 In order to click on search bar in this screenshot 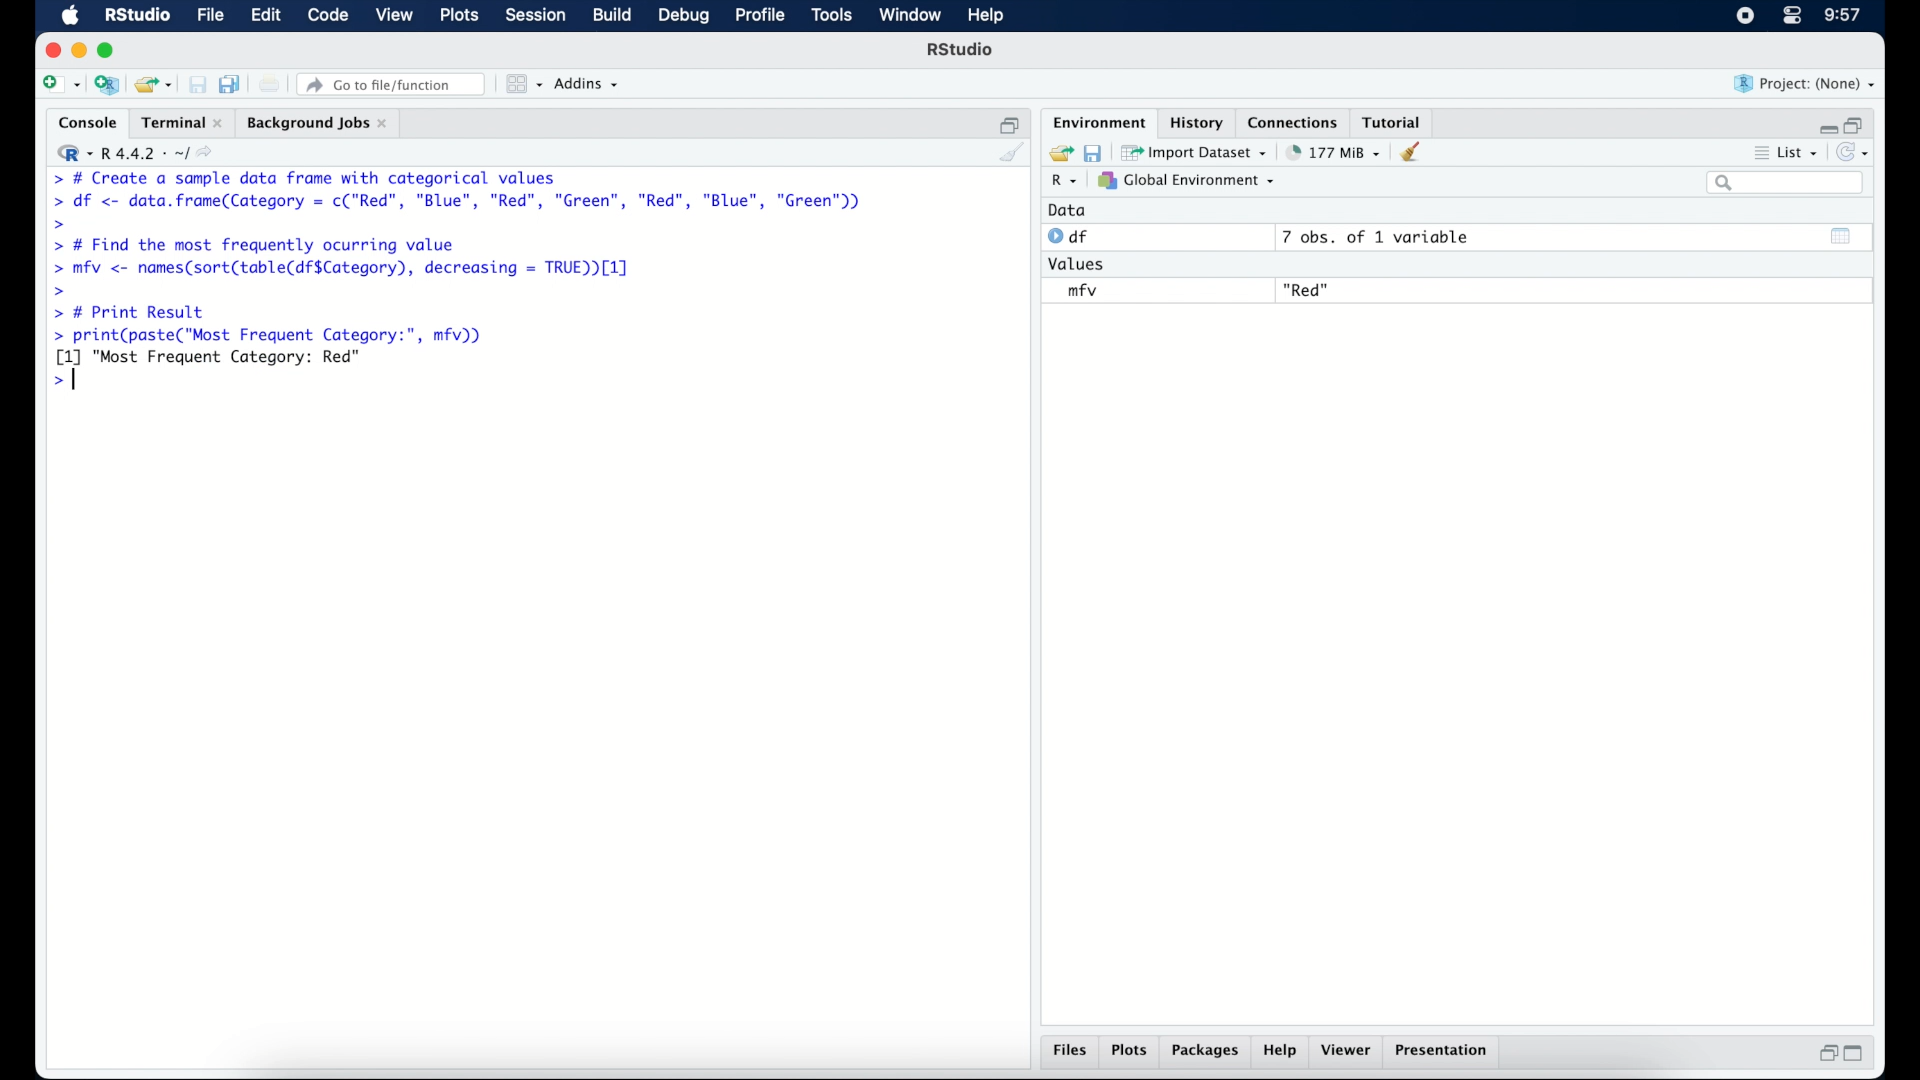, I will do `click(1787, 185)`.